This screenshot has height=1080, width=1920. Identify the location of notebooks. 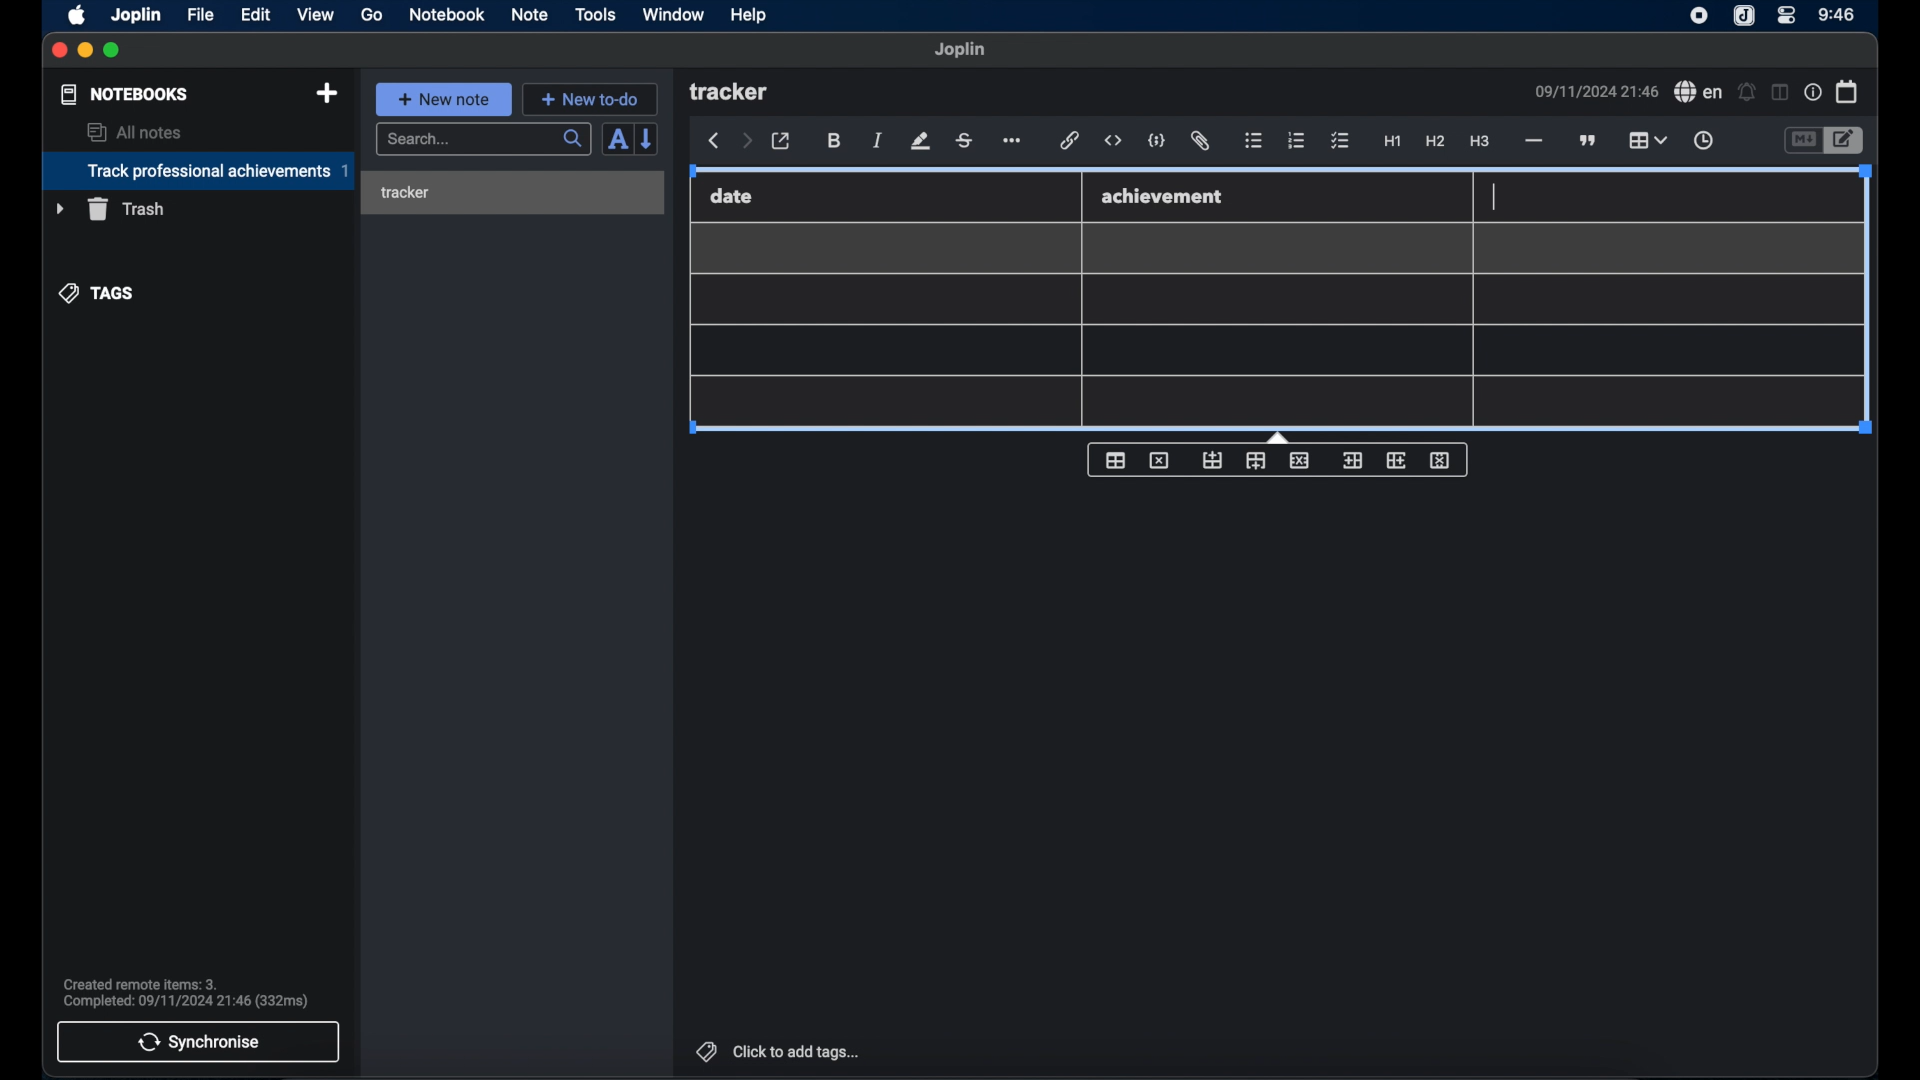
(123, 94).